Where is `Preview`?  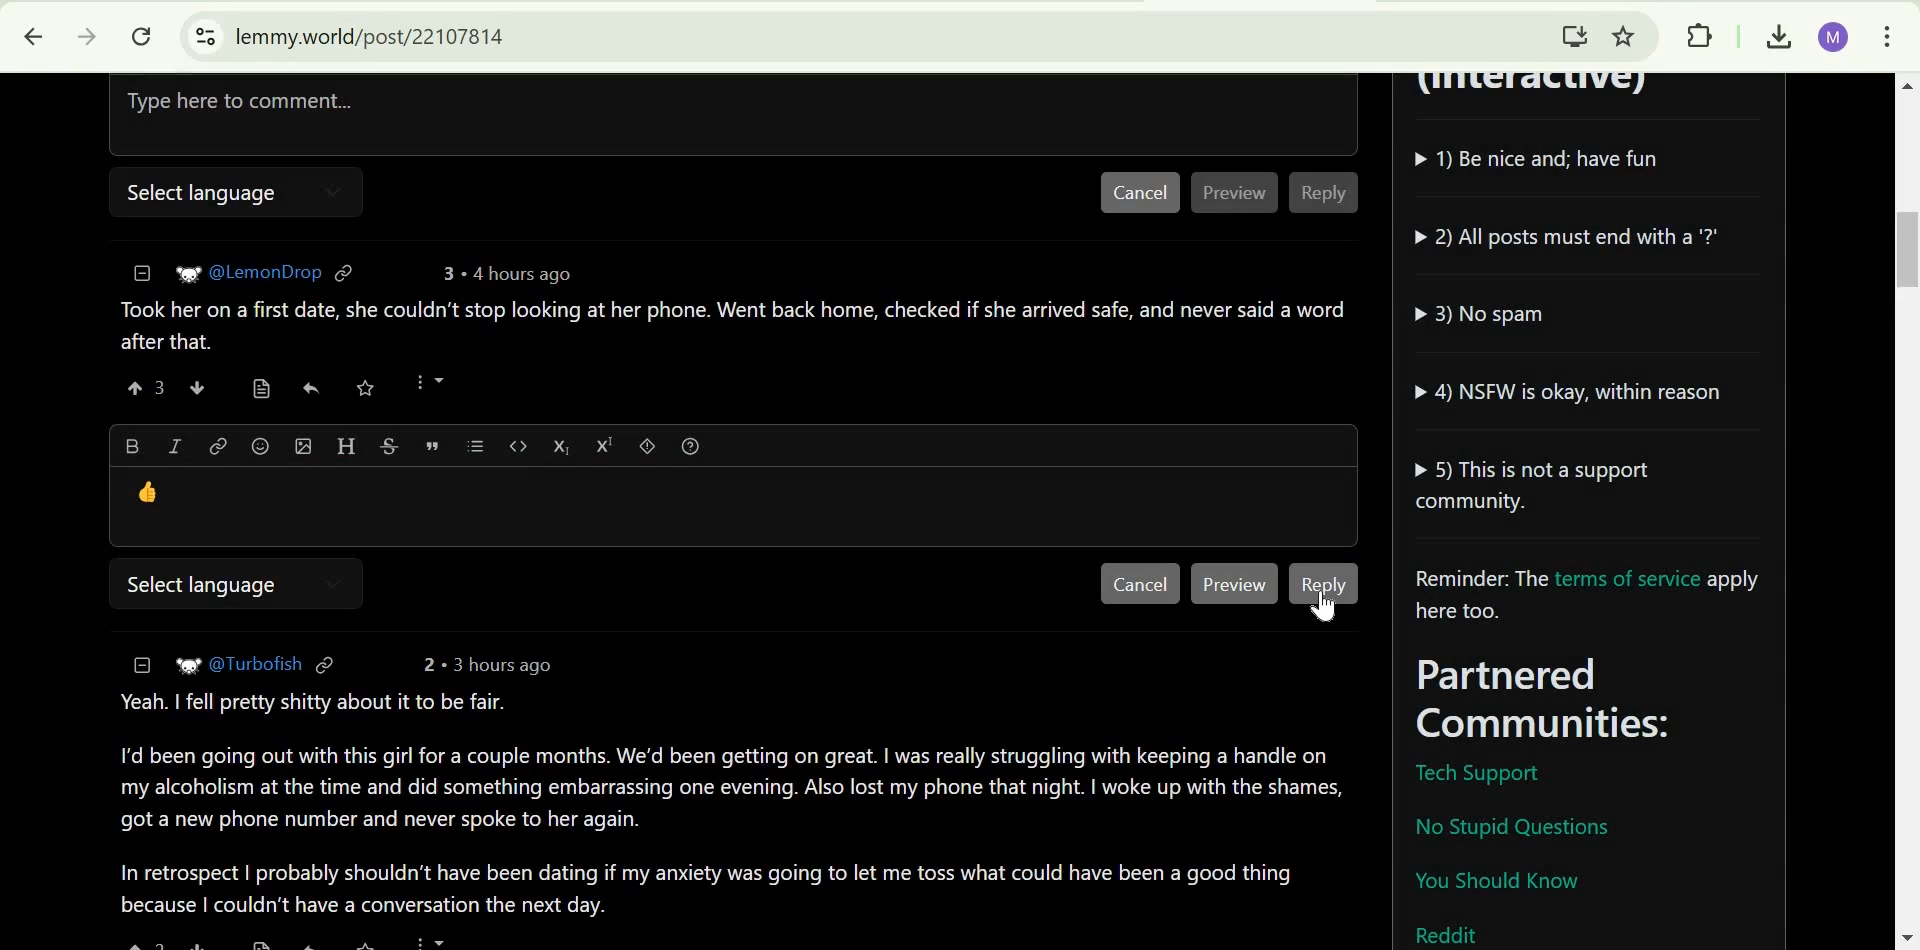
Preview is located at coordinates (1236, 583).